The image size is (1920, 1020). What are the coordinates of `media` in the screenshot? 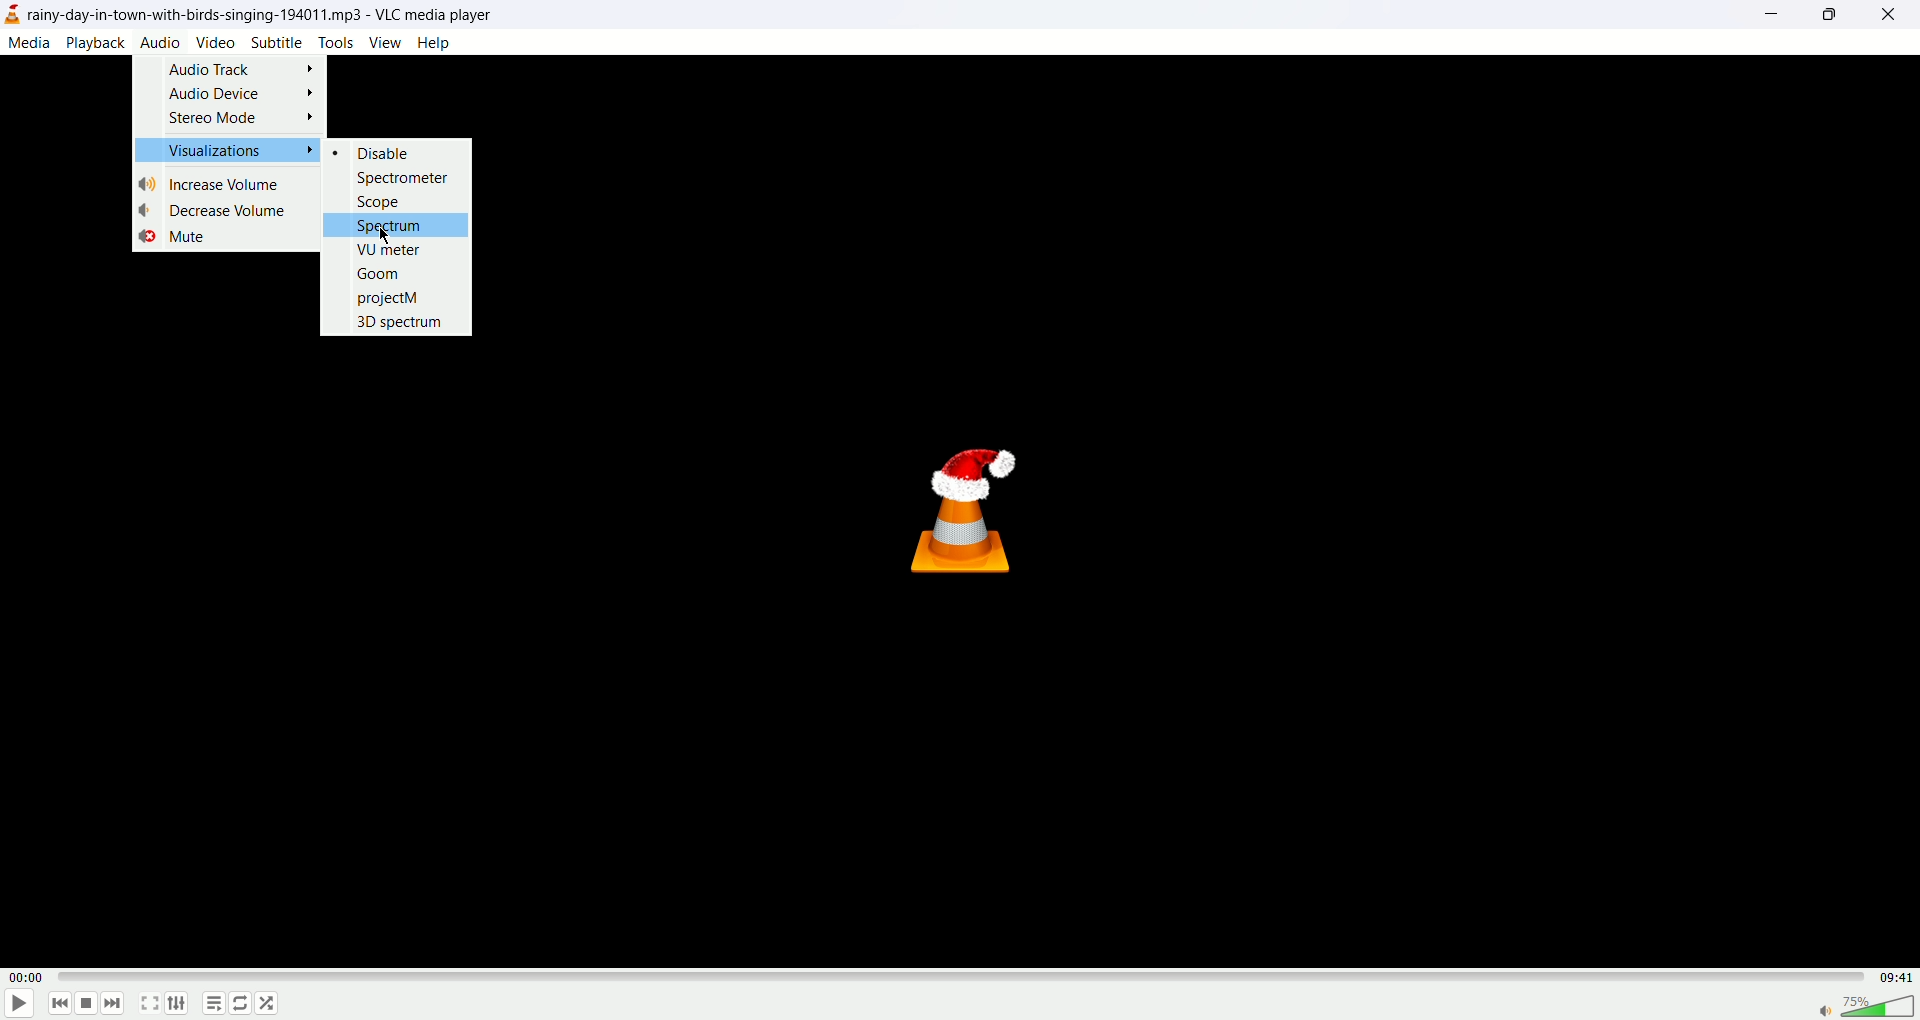 It's located at (31, 45).